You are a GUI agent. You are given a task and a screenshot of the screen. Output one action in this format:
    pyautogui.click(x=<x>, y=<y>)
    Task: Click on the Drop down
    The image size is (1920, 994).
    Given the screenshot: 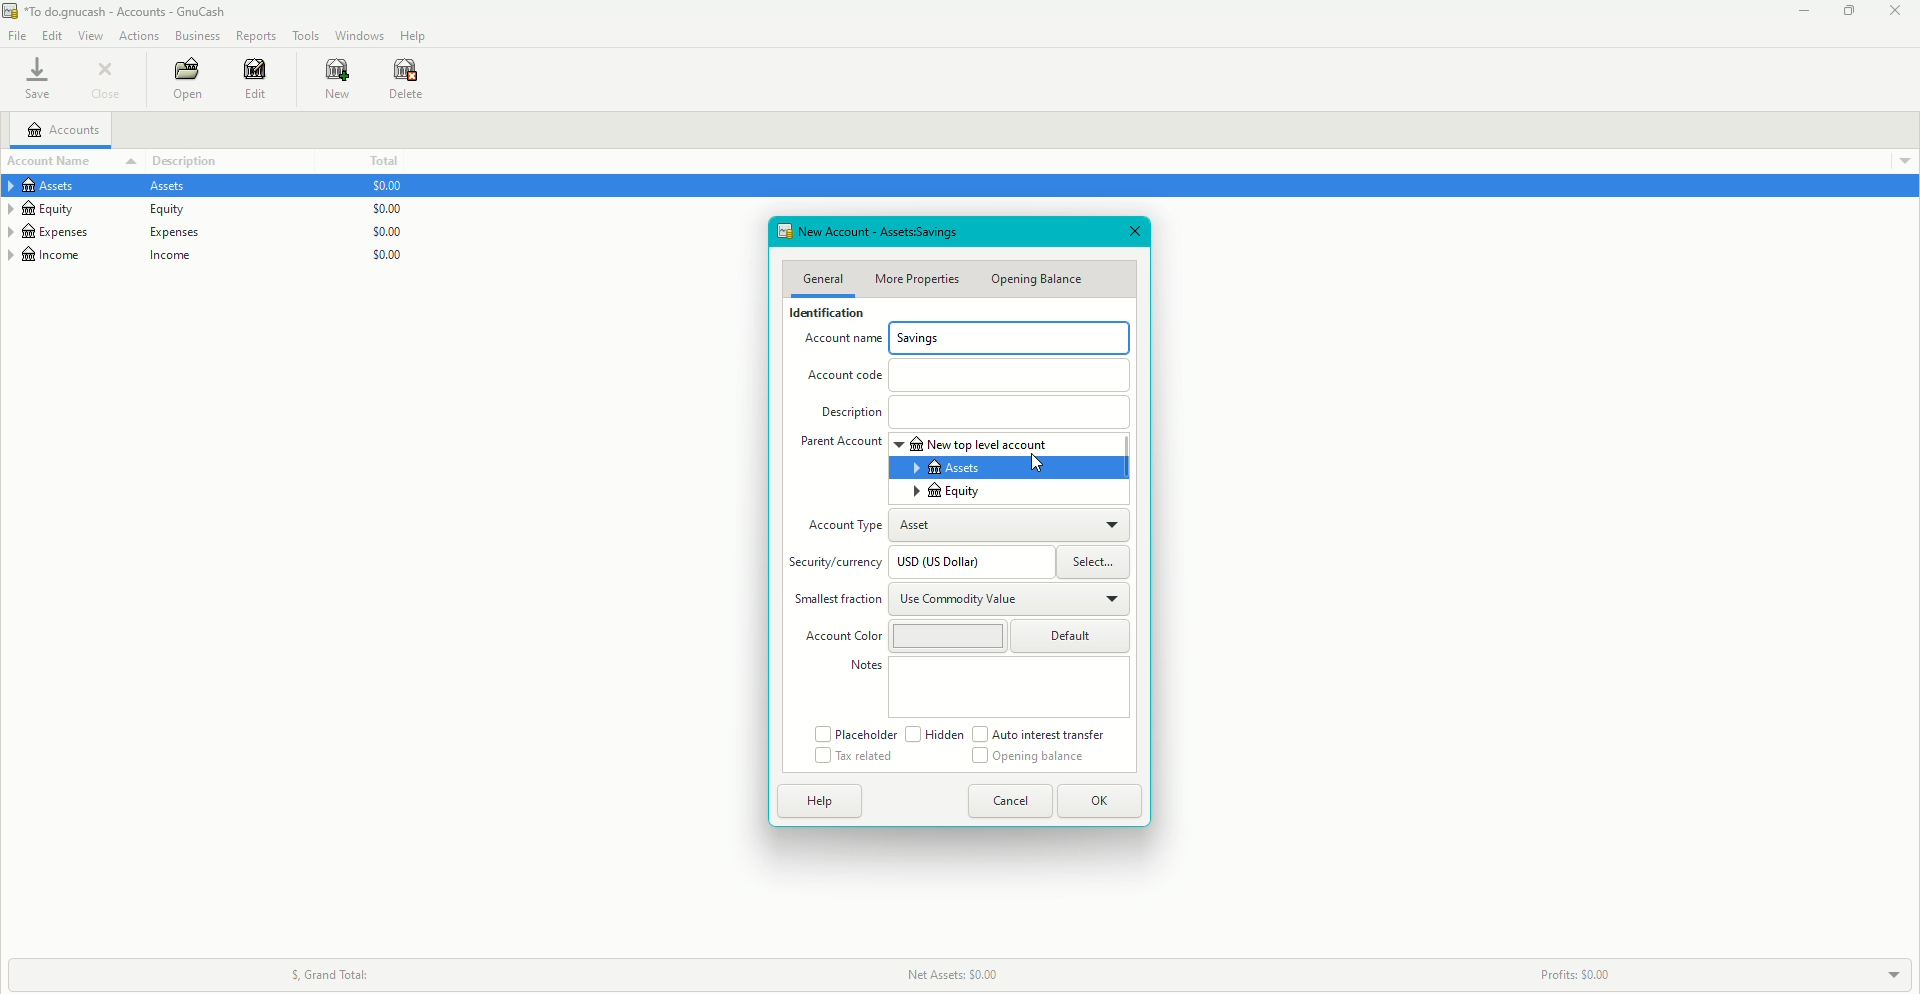 What is the action you would take?
    pyautogui.click(x=1894, y=973)
    